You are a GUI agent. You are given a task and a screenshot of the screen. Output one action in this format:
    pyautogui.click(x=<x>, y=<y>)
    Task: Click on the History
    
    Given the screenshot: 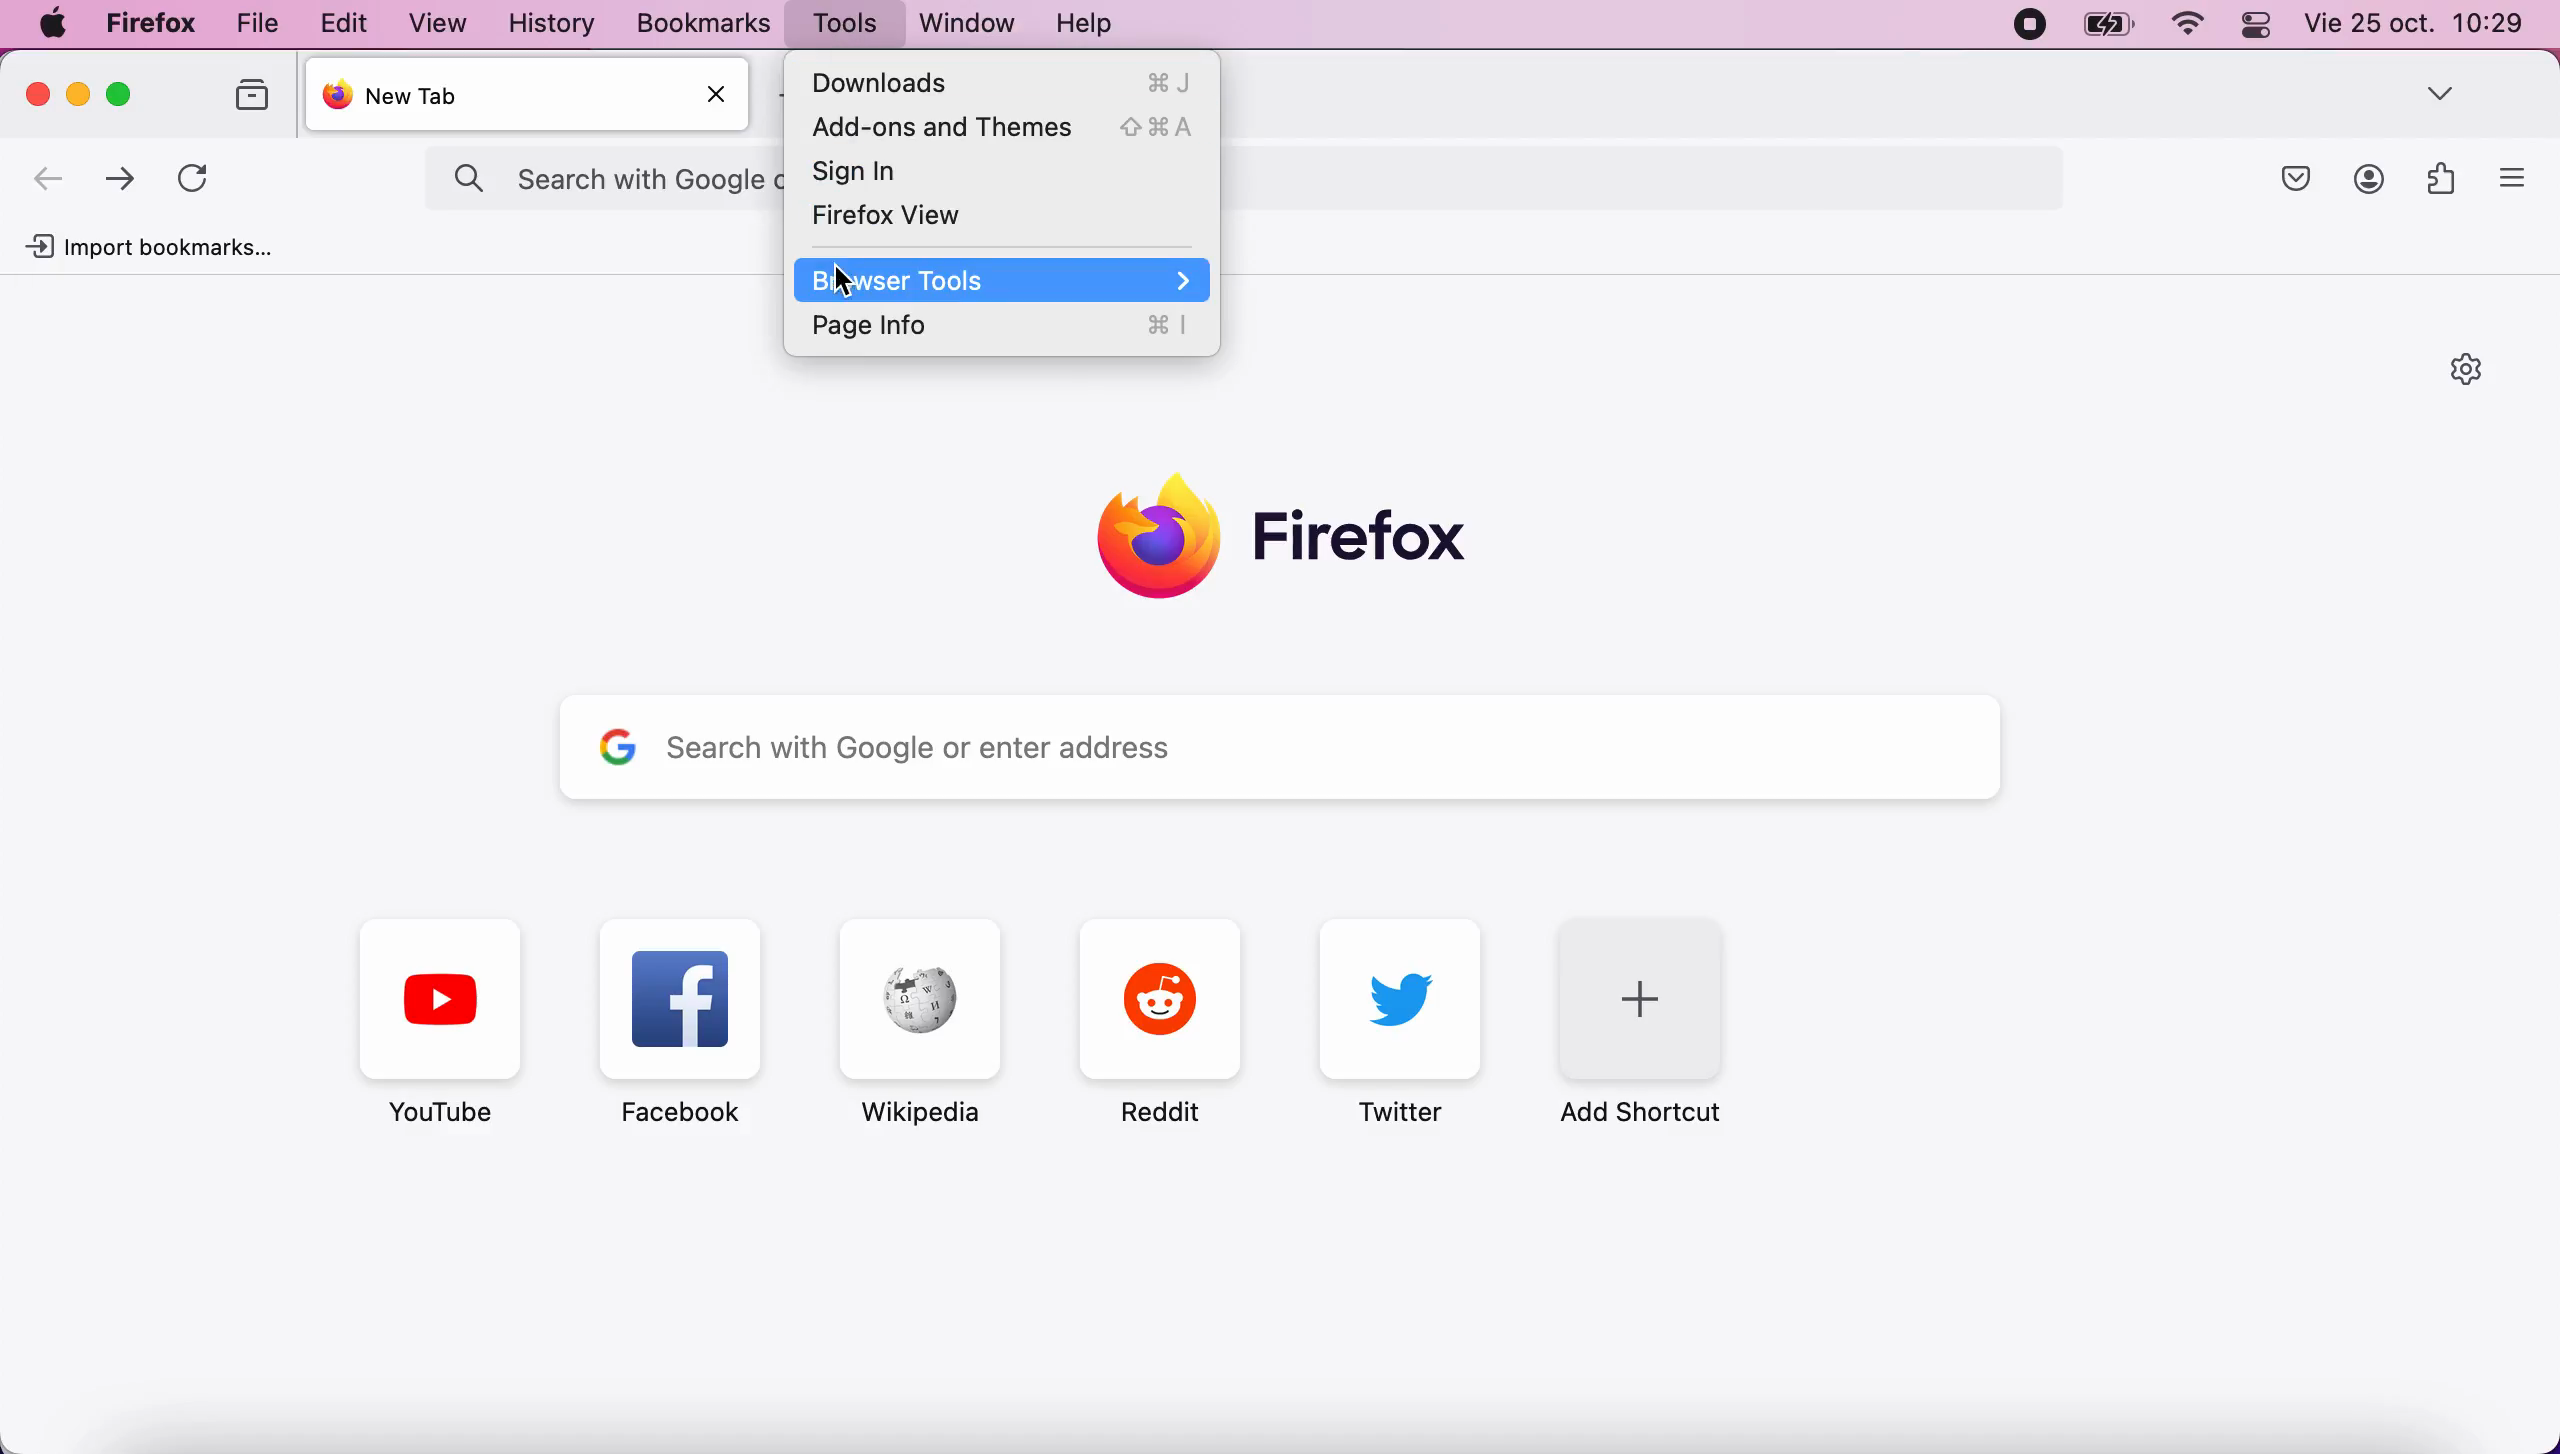 What is the action you would take?
    pyautogui.click(x=553, y=23)
    